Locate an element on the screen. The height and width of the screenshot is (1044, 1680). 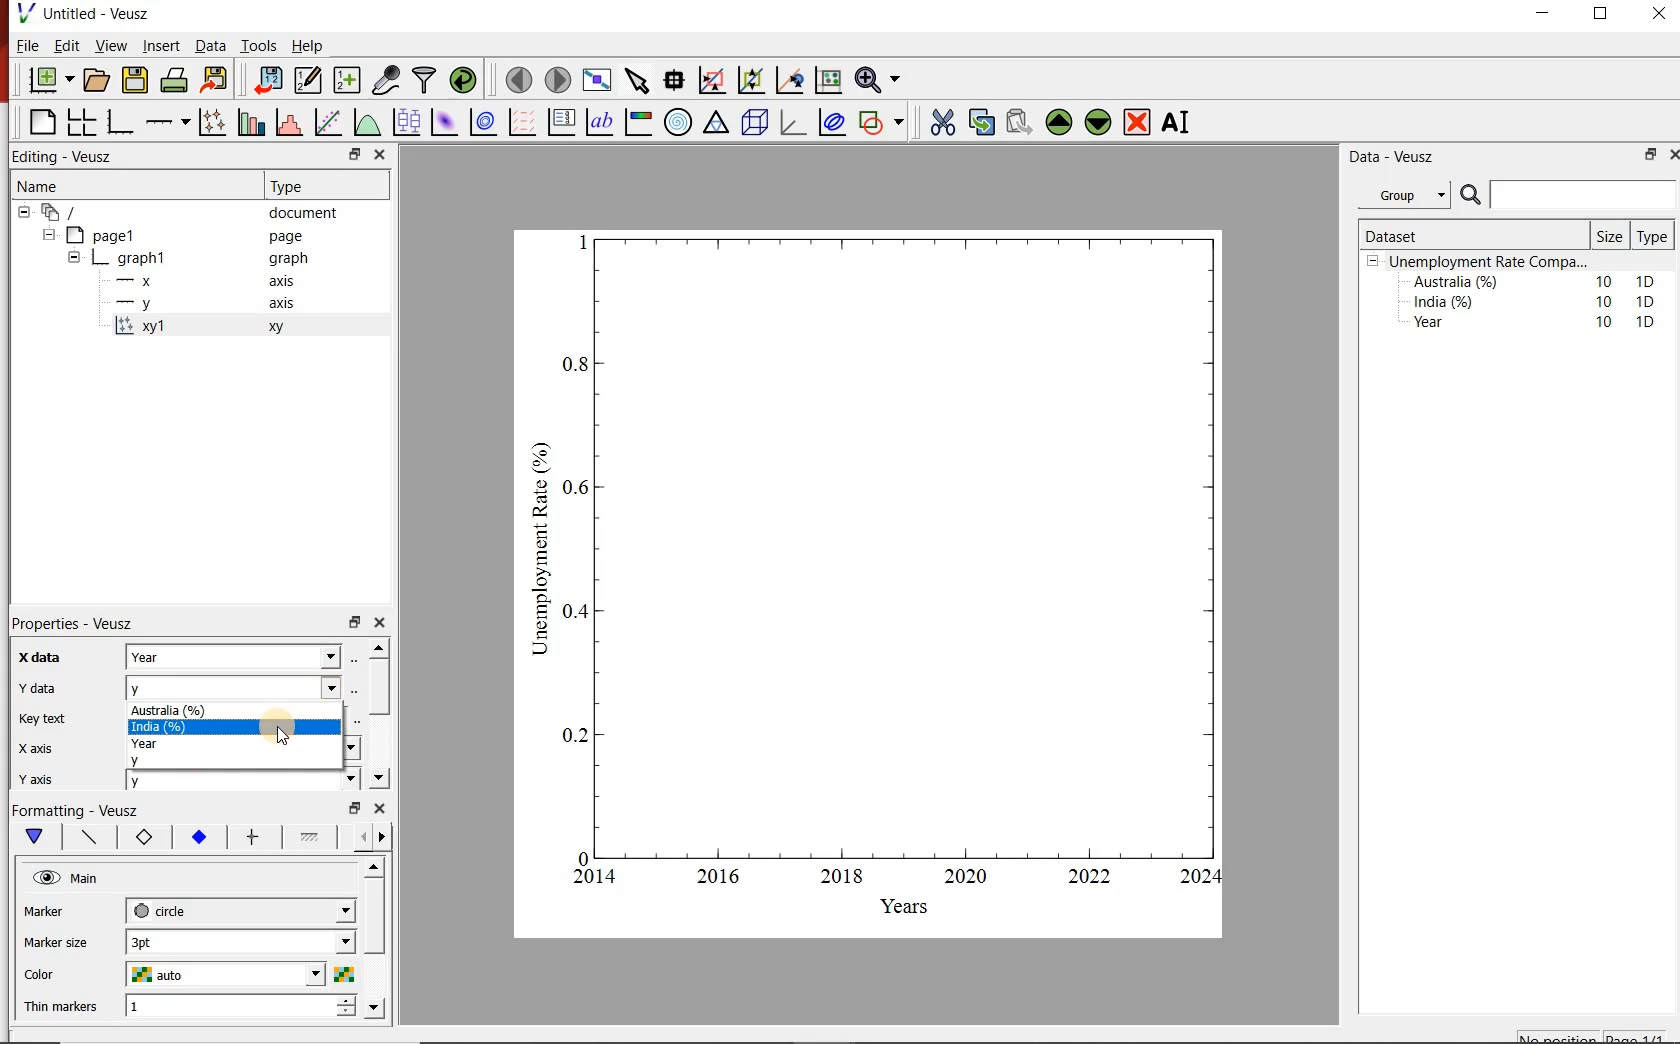
collapse is located at coordinates (23, 212).